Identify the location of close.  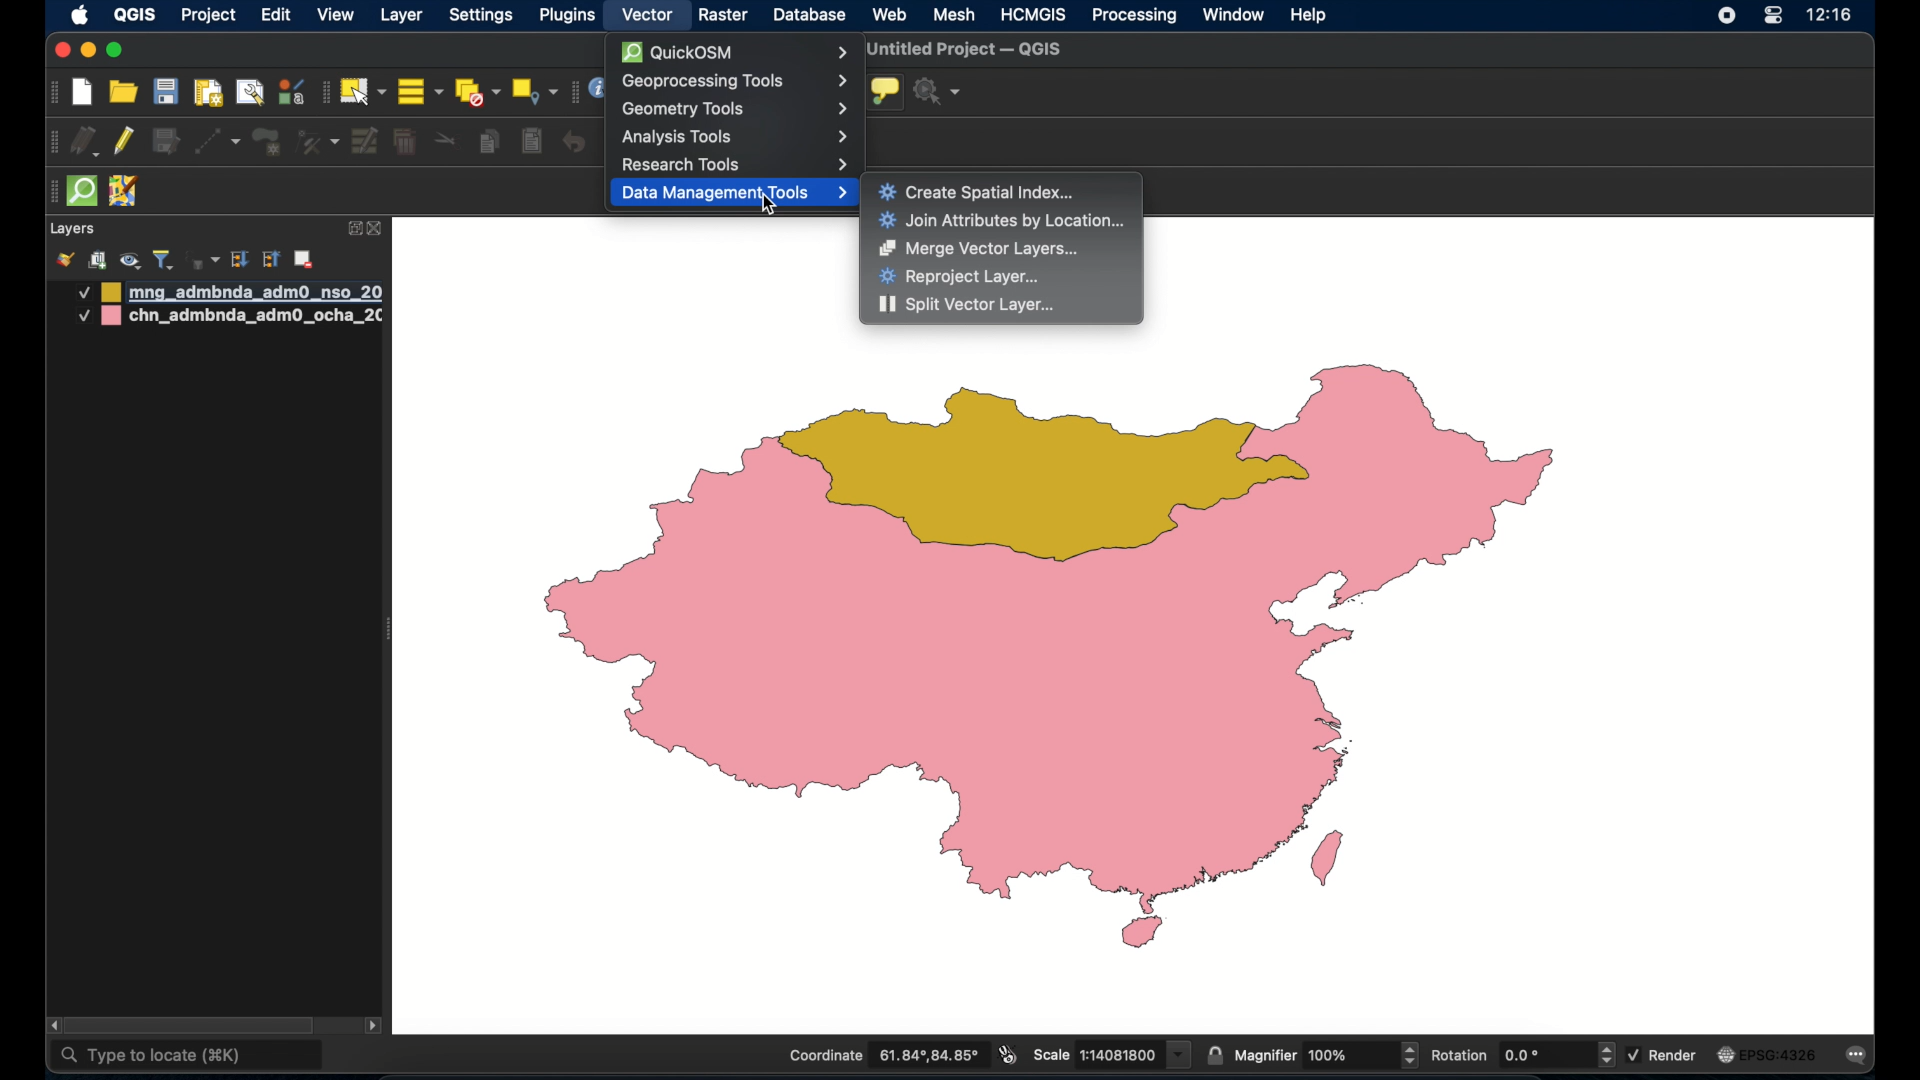
(60, 51).